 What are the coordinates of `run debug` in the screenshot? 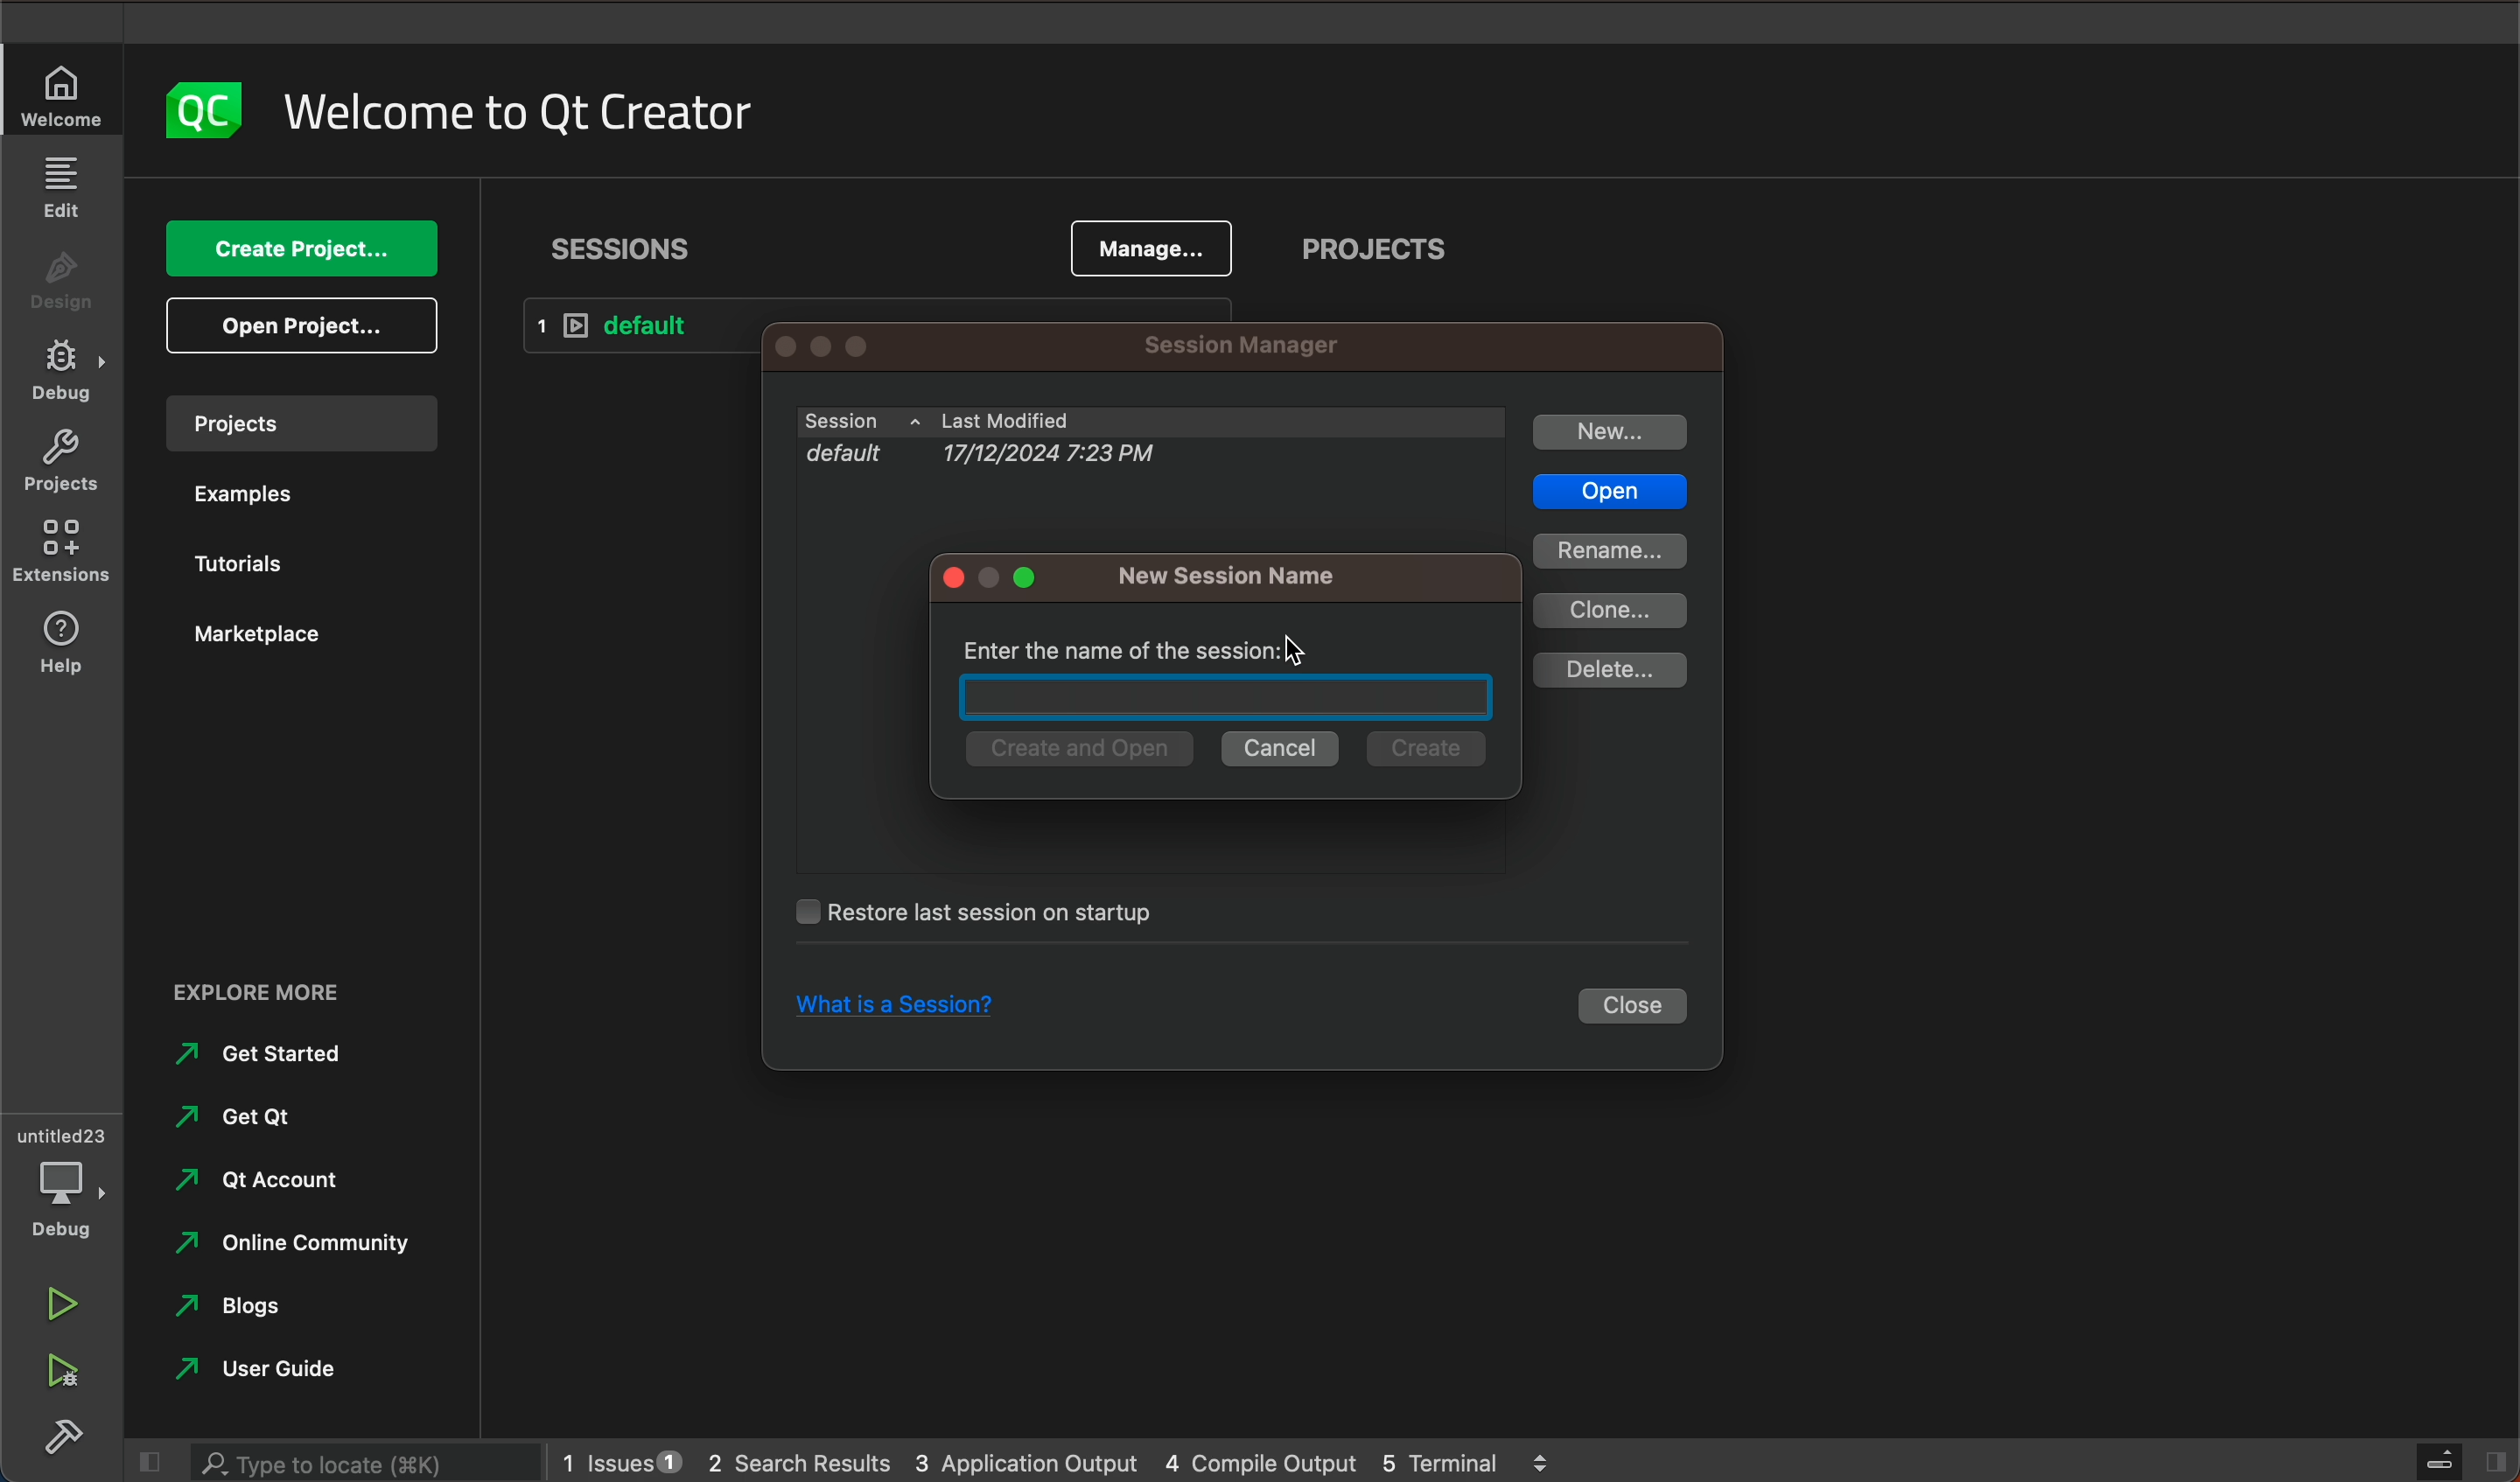 It's located at (65, 1372).